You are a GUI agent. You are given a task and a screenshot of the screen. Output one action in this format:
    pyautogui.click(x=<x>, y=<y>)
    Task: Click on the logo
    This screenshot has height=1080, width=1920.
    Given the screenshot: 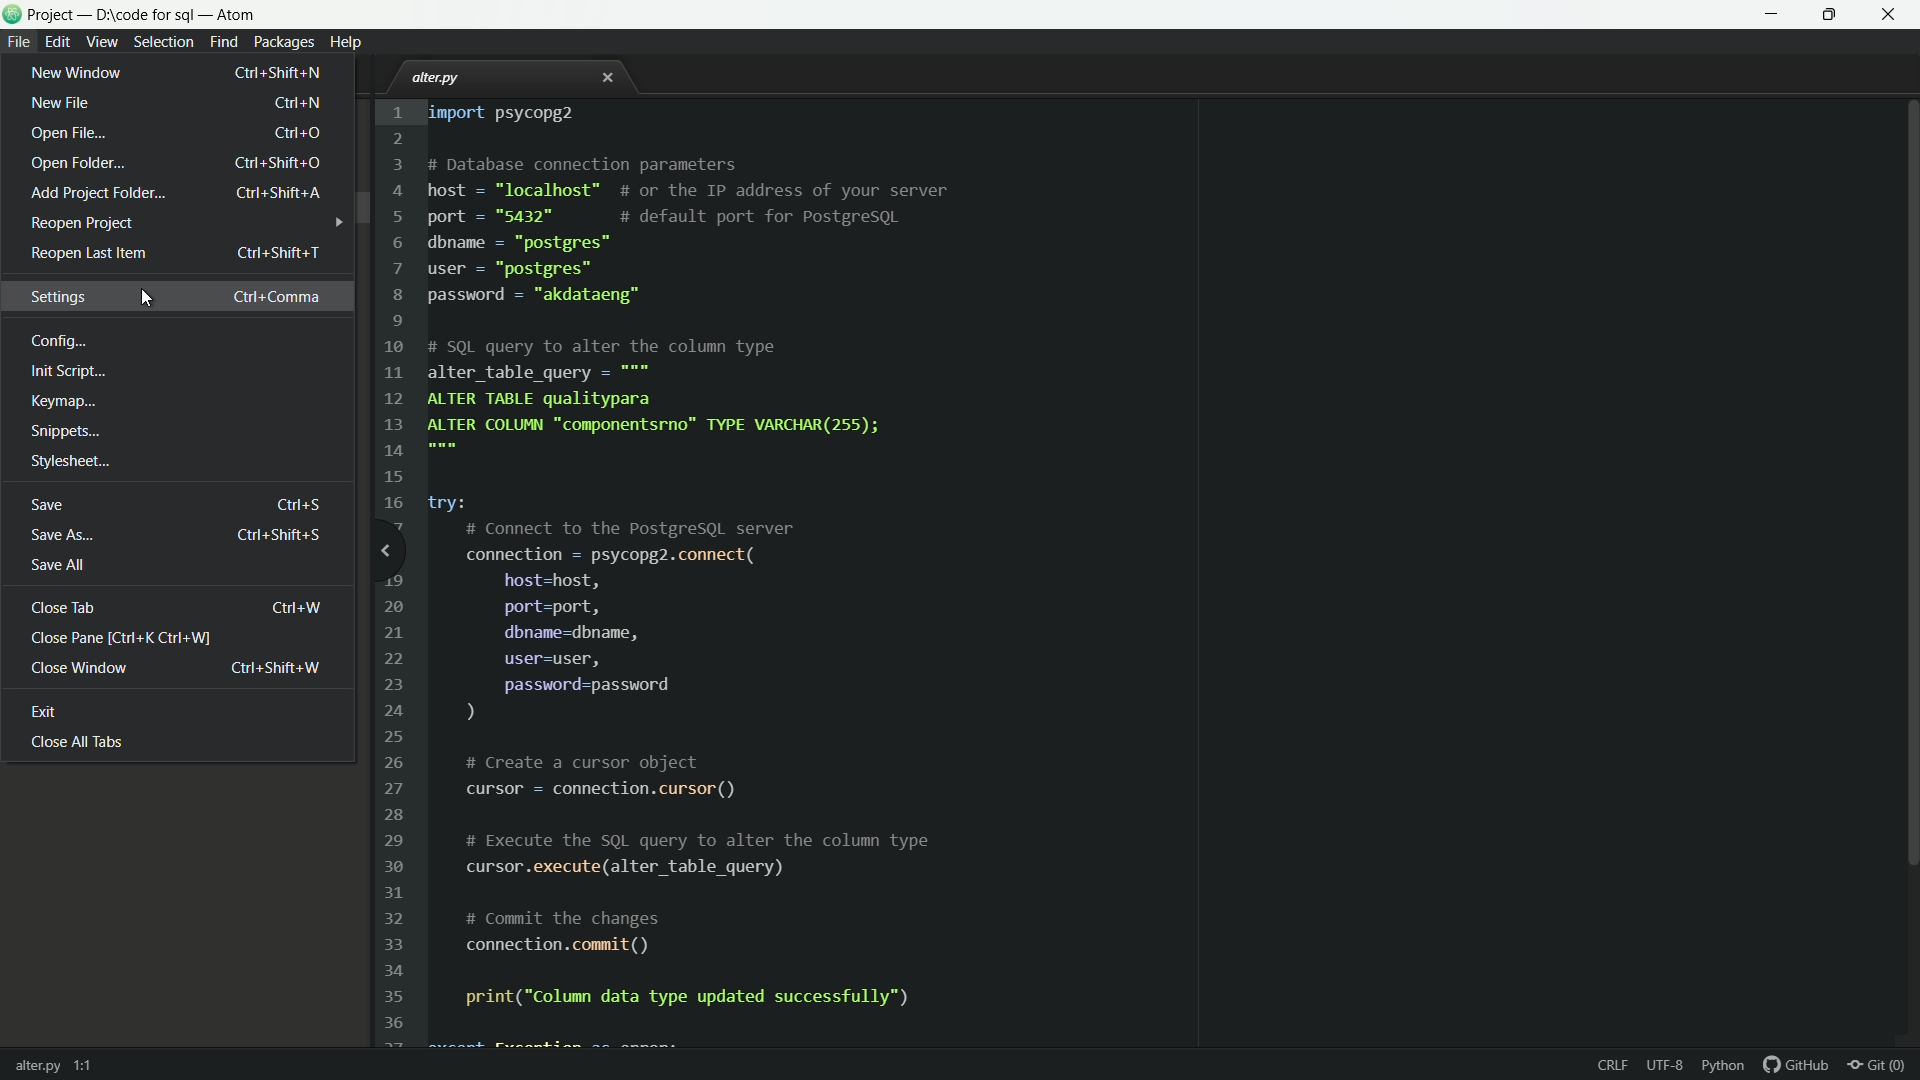 What is the action you would take?
    pyautogui.click(x=12, y=17)
    